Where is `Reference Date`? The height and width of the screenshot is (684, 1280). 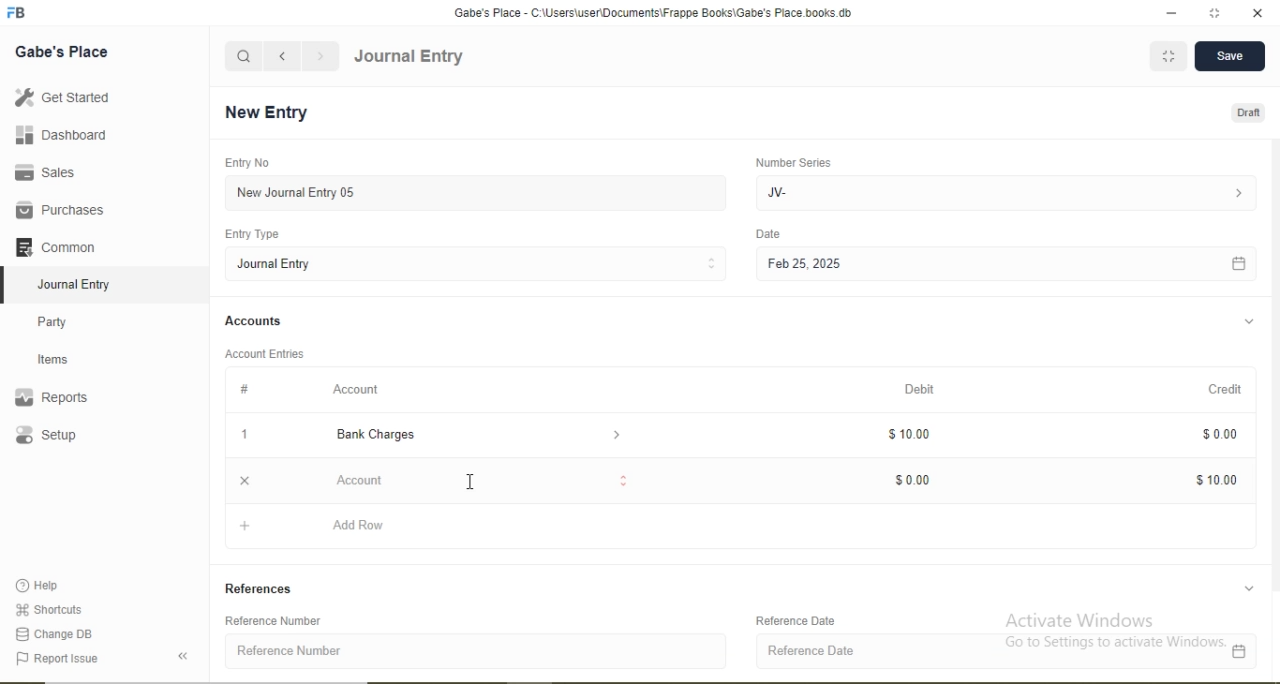
Reference Date is located at coordinates (801, 620).